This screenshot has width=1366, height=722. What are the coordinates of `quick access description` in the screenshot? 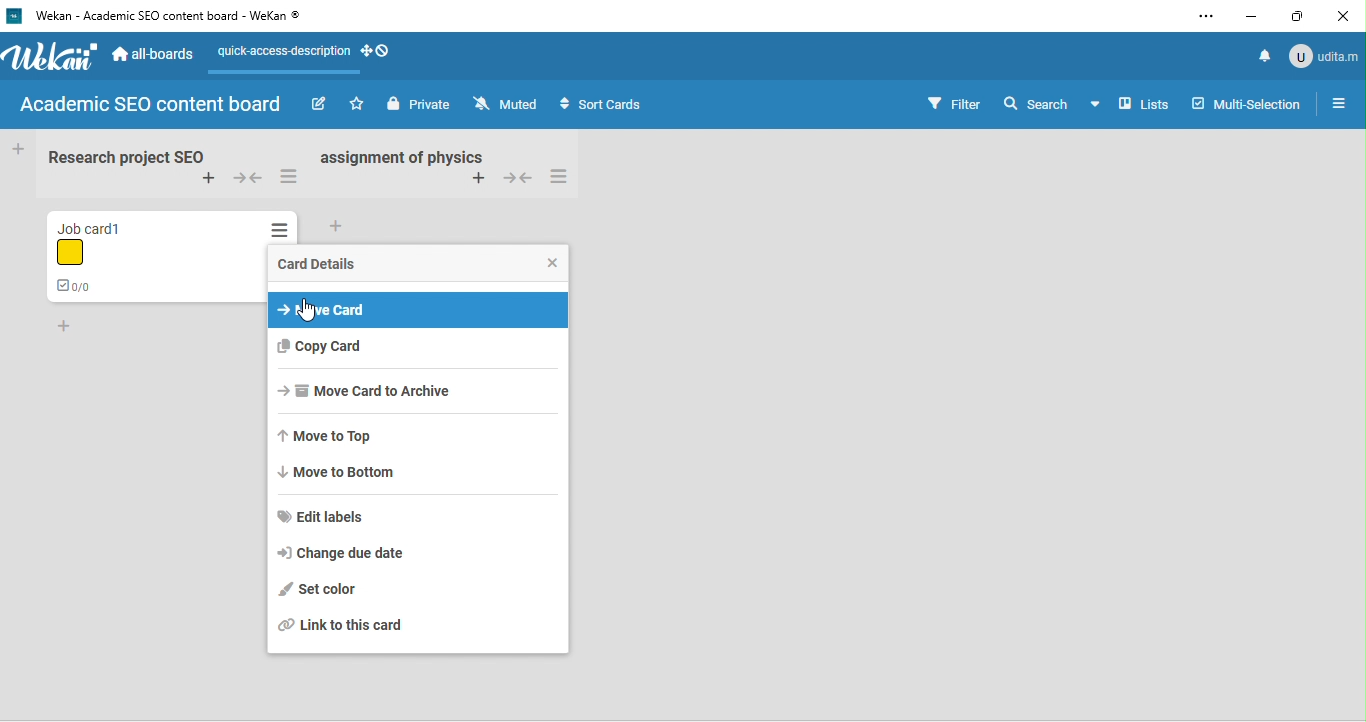 It's located at (286, 52).